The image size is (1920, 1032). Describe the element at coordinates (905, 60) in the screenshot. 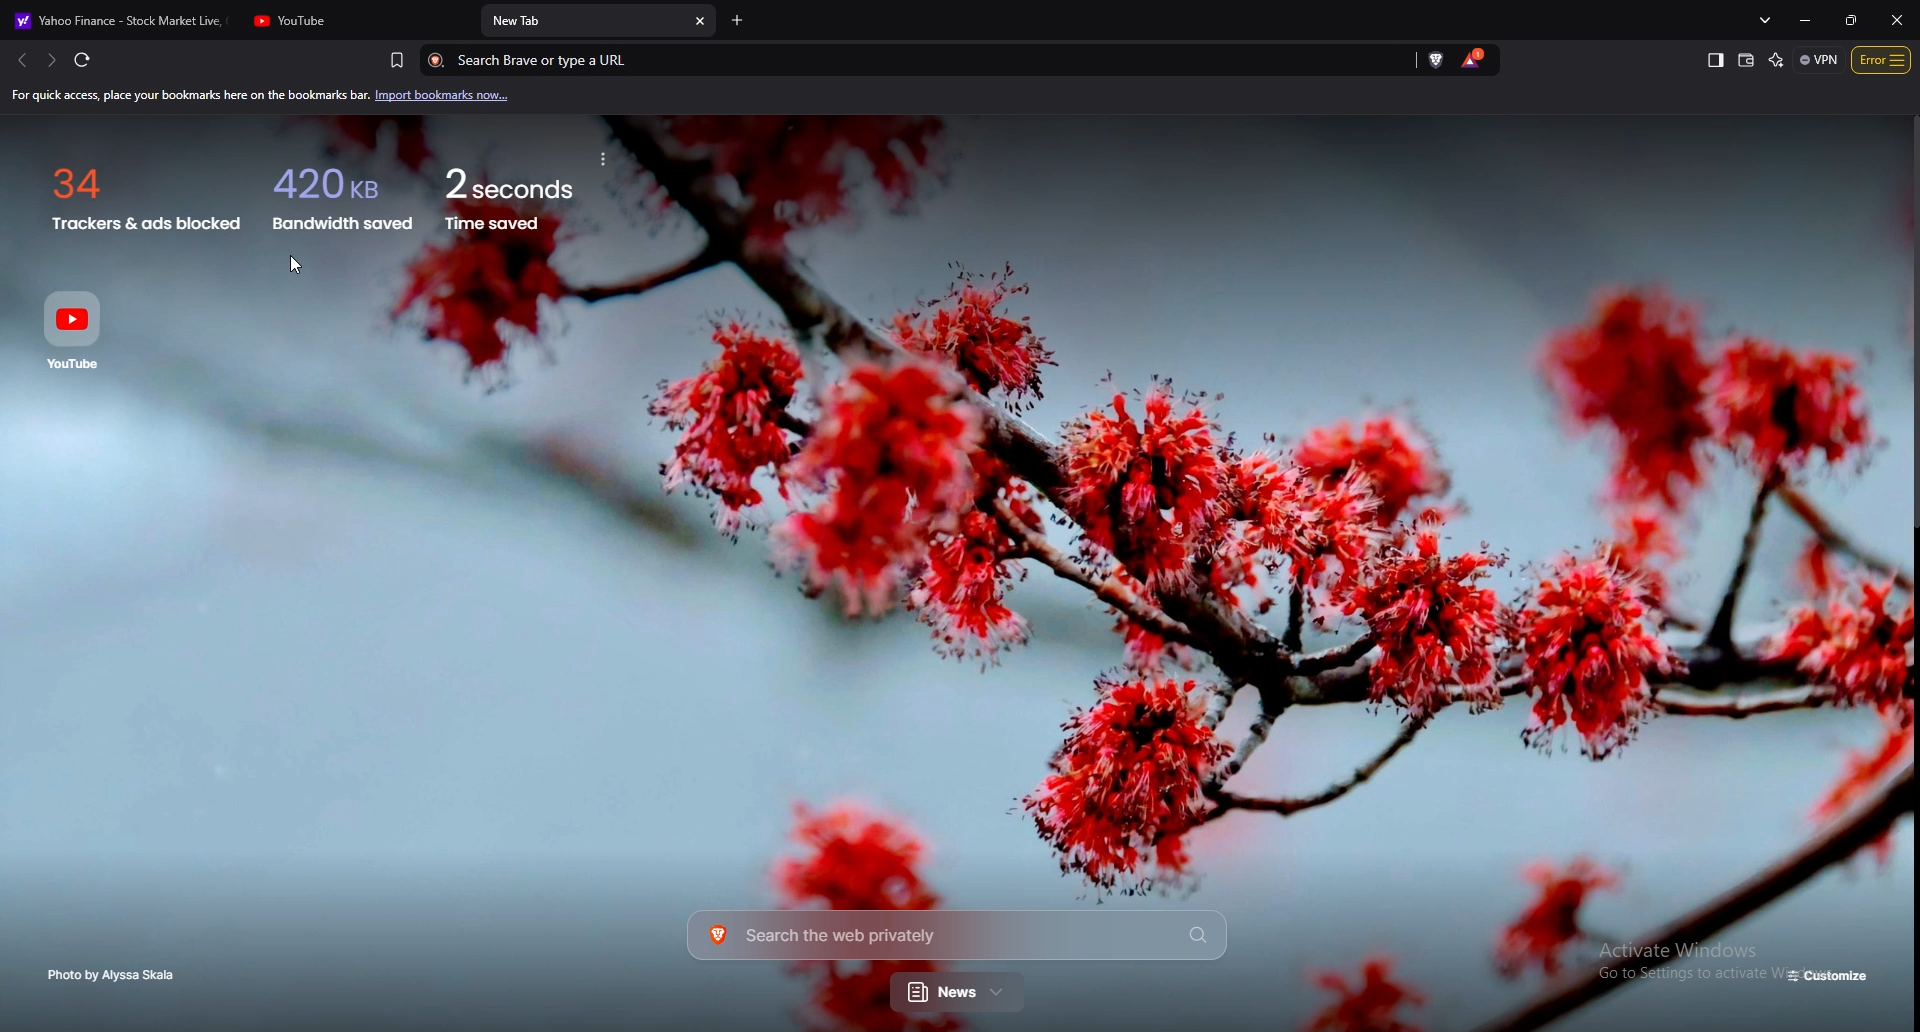

I see `Search Brave or type a URL` at that location.